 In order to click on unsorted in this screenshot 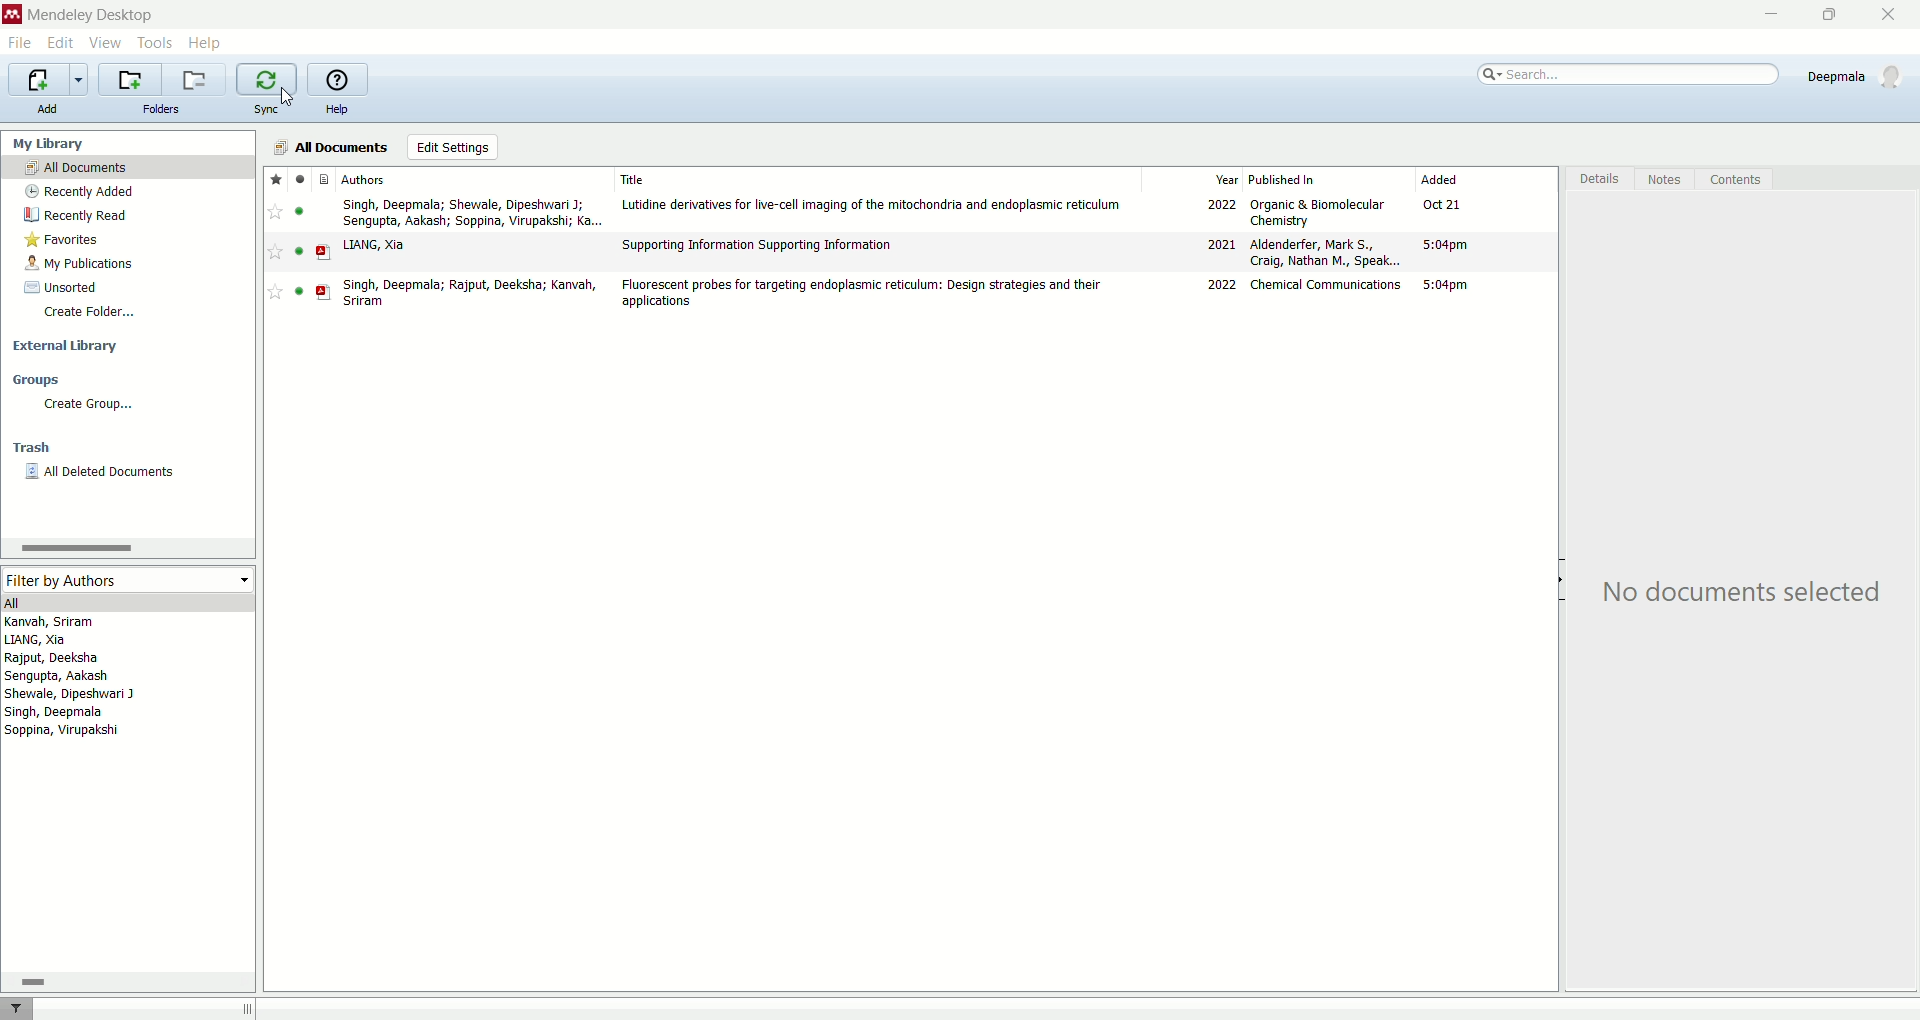, I will do `click(59, 289)`.